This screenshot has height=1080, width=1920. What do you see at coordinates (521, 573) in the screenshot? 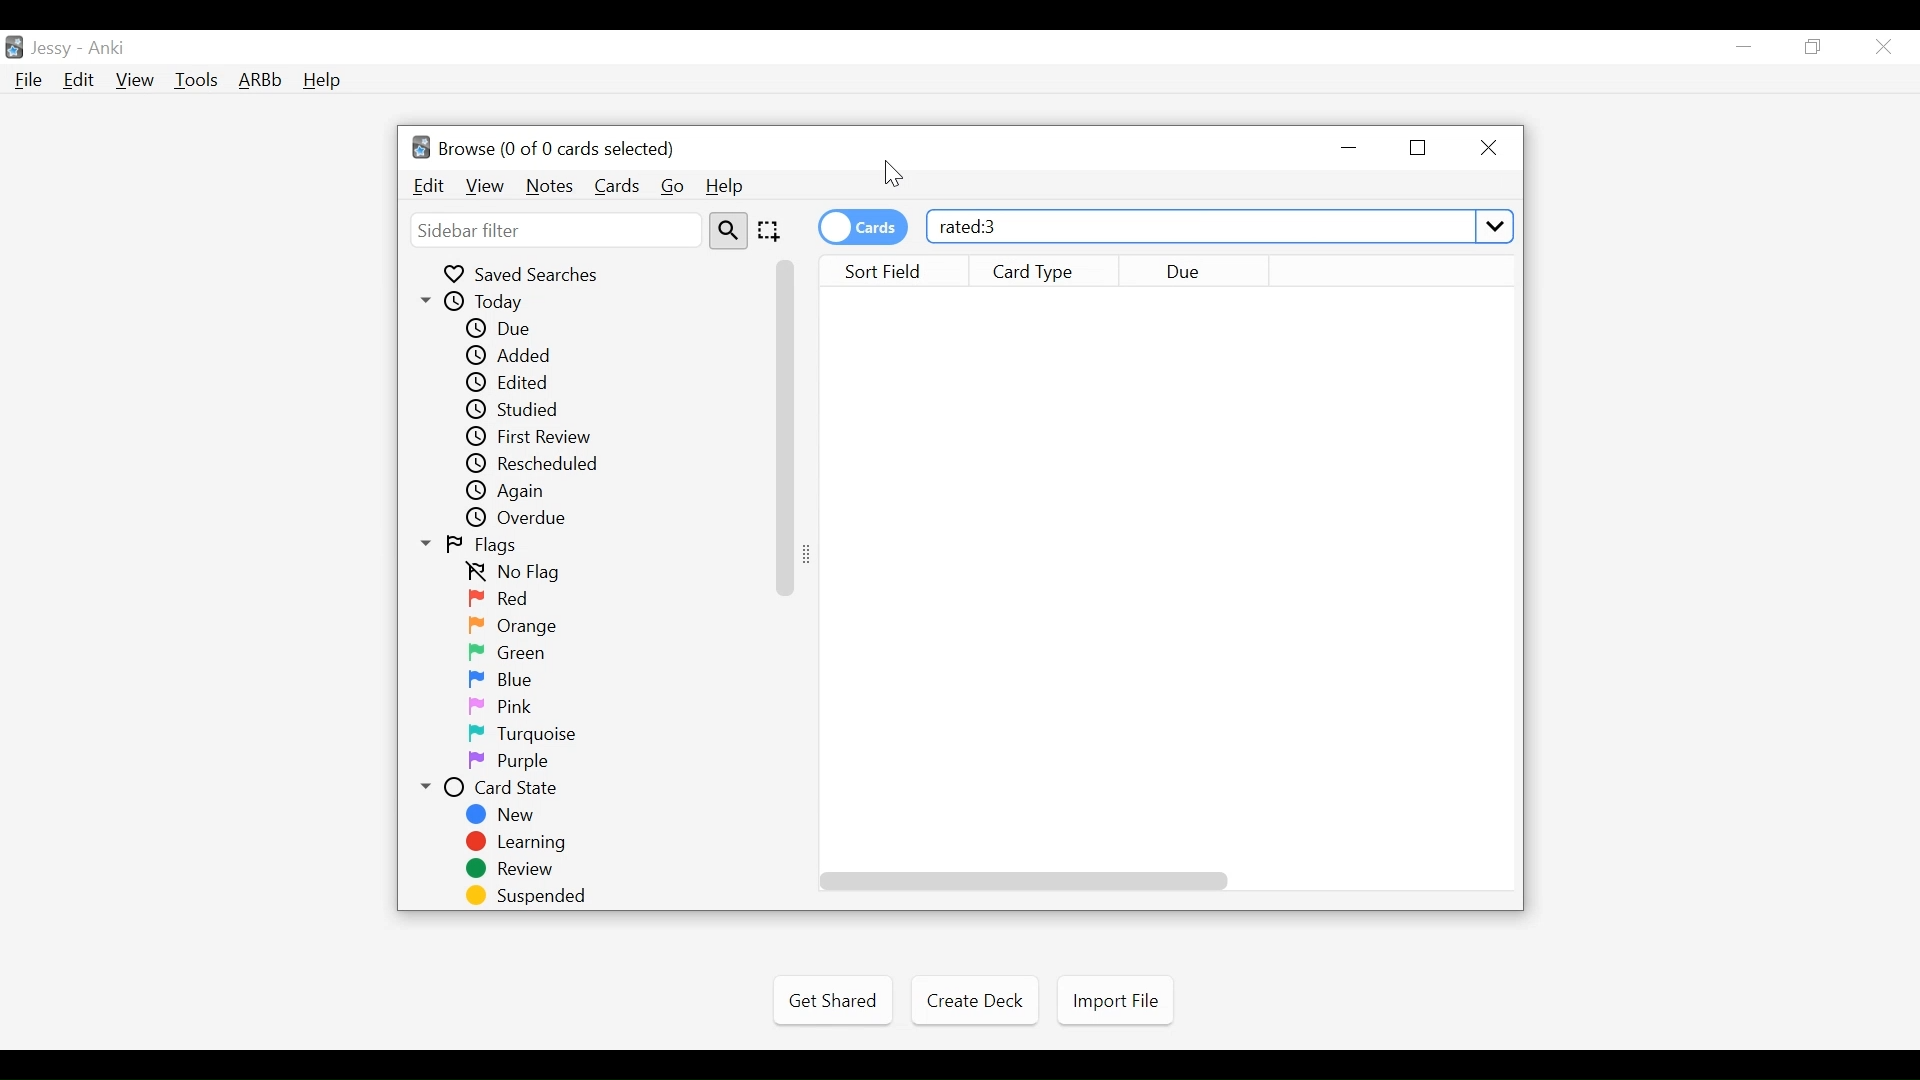
I see `No Flag` at bounding box center [521, 573].